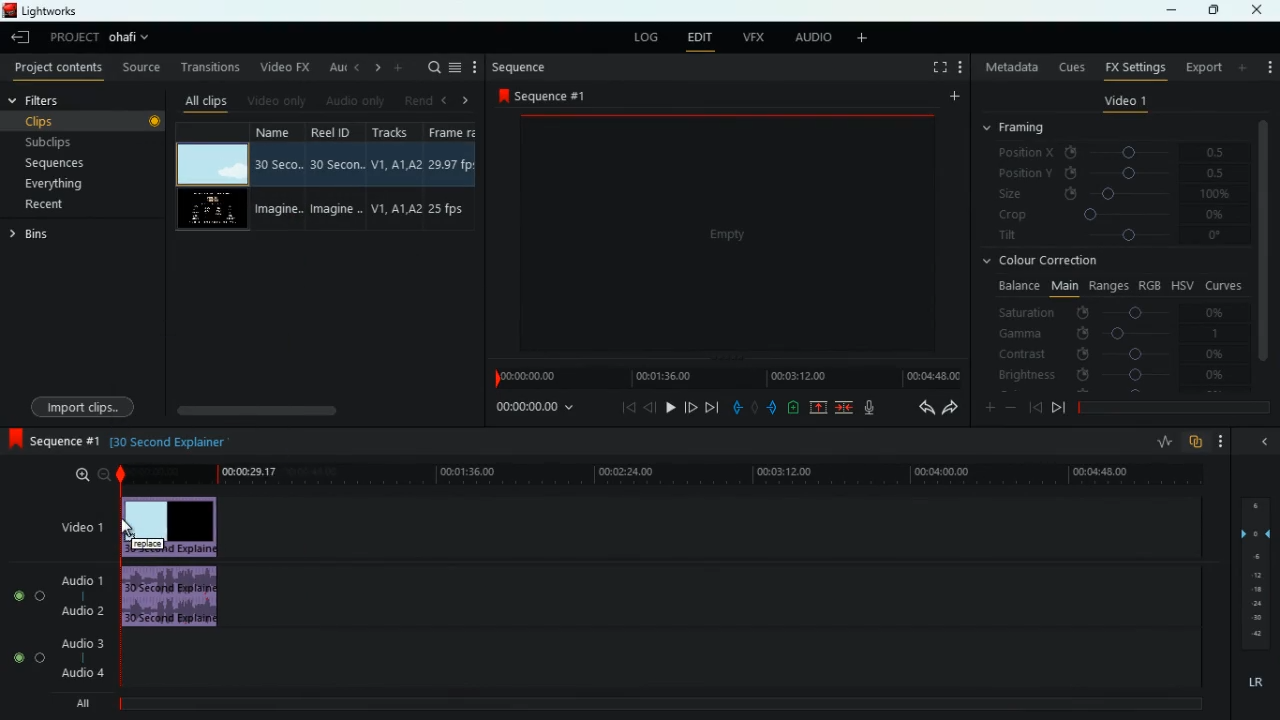  What do you see at coordinates (1008, 65) in the screenshot?
I see `metadata` at bounding box center [1008, 65].